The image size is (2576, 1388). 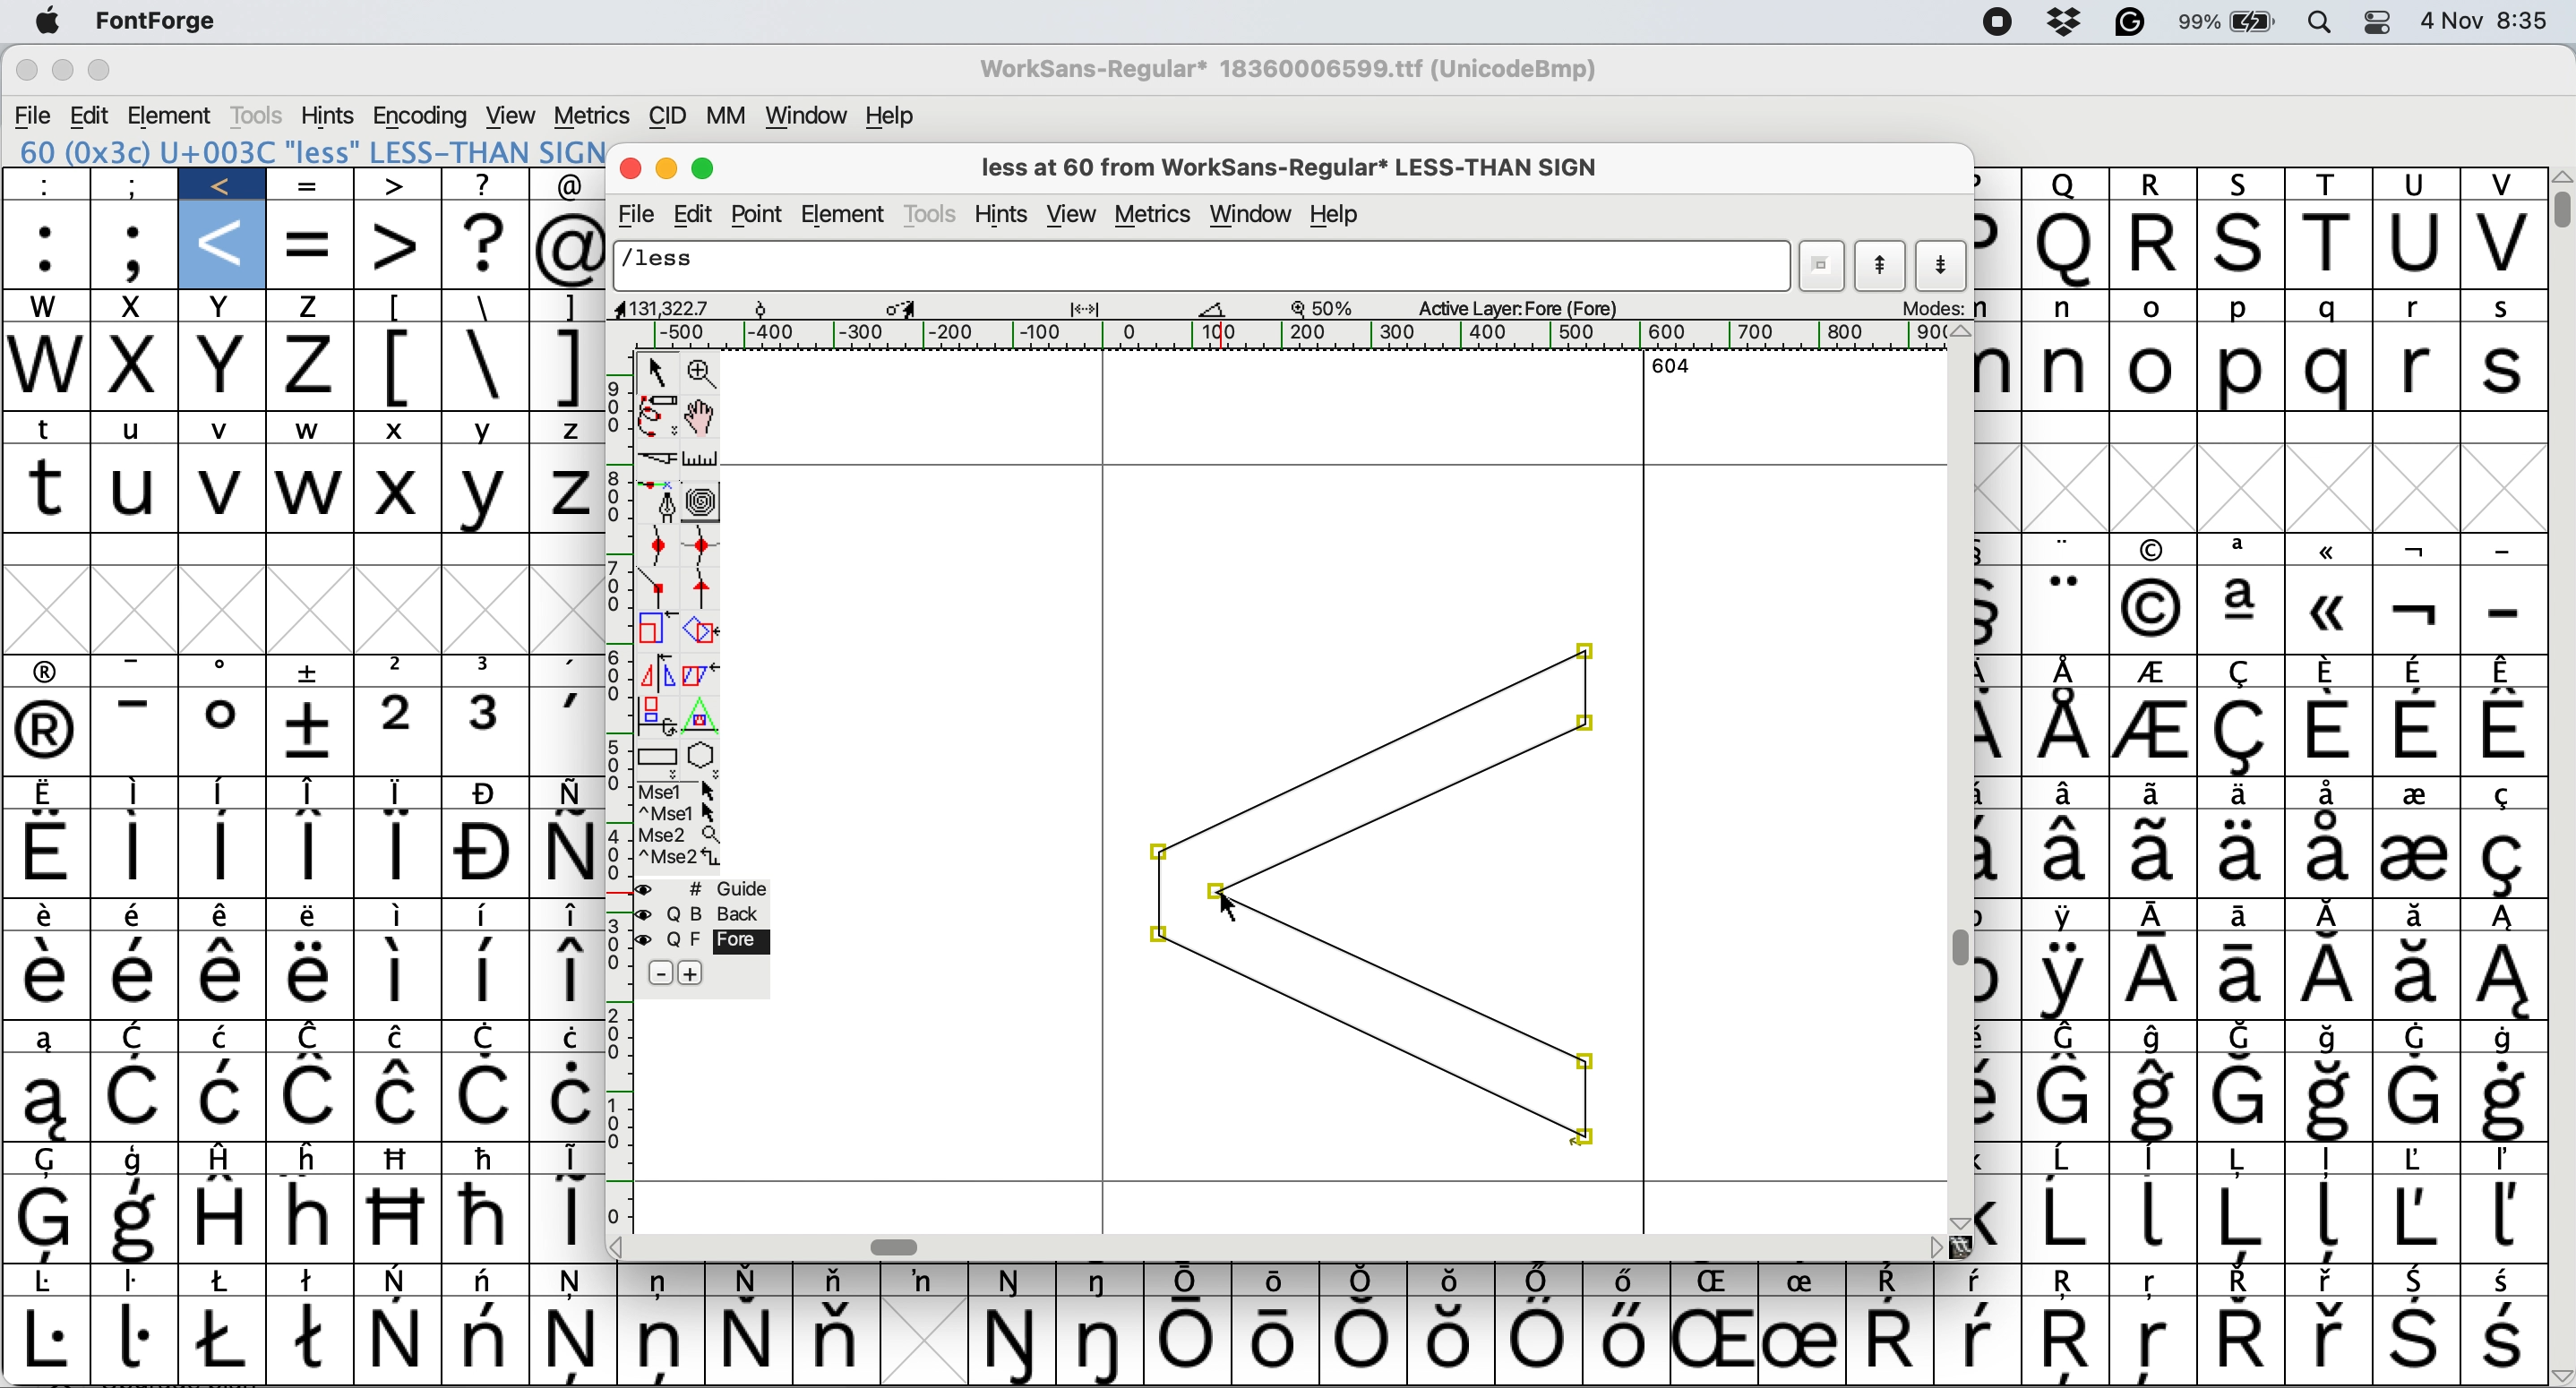 What do you see at coordinates (2414, 1161) in the screenshot?
I see `Symbol` at bounding box center [2414, 1161].